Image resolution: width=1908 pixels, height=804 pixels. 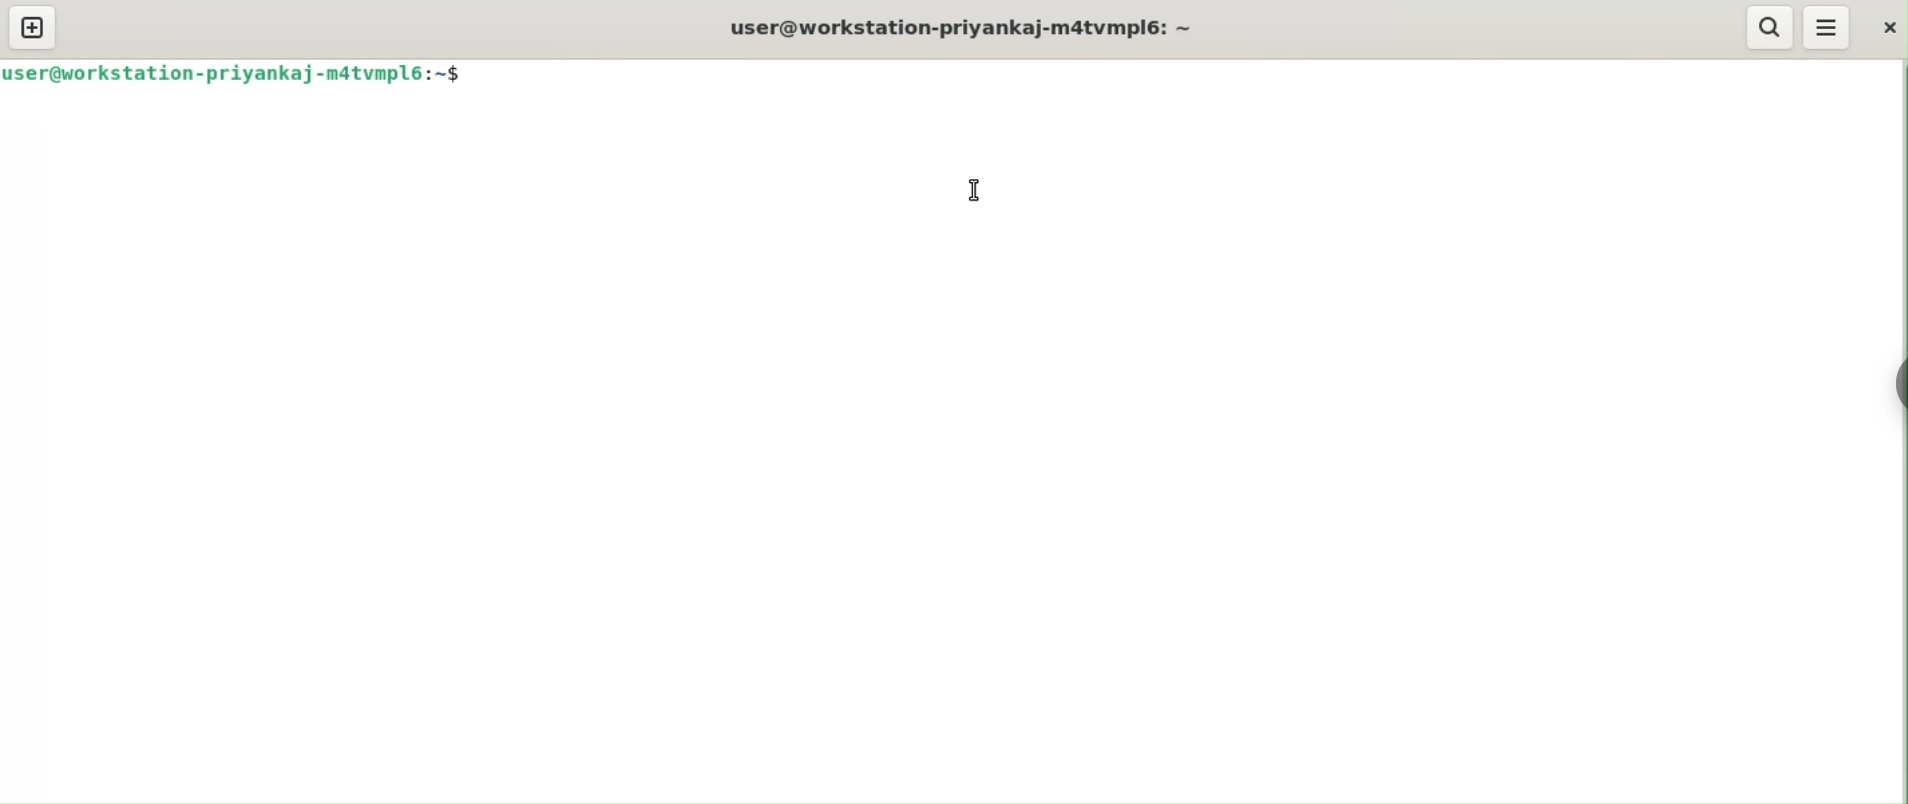 I want to click on new tab, so click(x=32, y=27).